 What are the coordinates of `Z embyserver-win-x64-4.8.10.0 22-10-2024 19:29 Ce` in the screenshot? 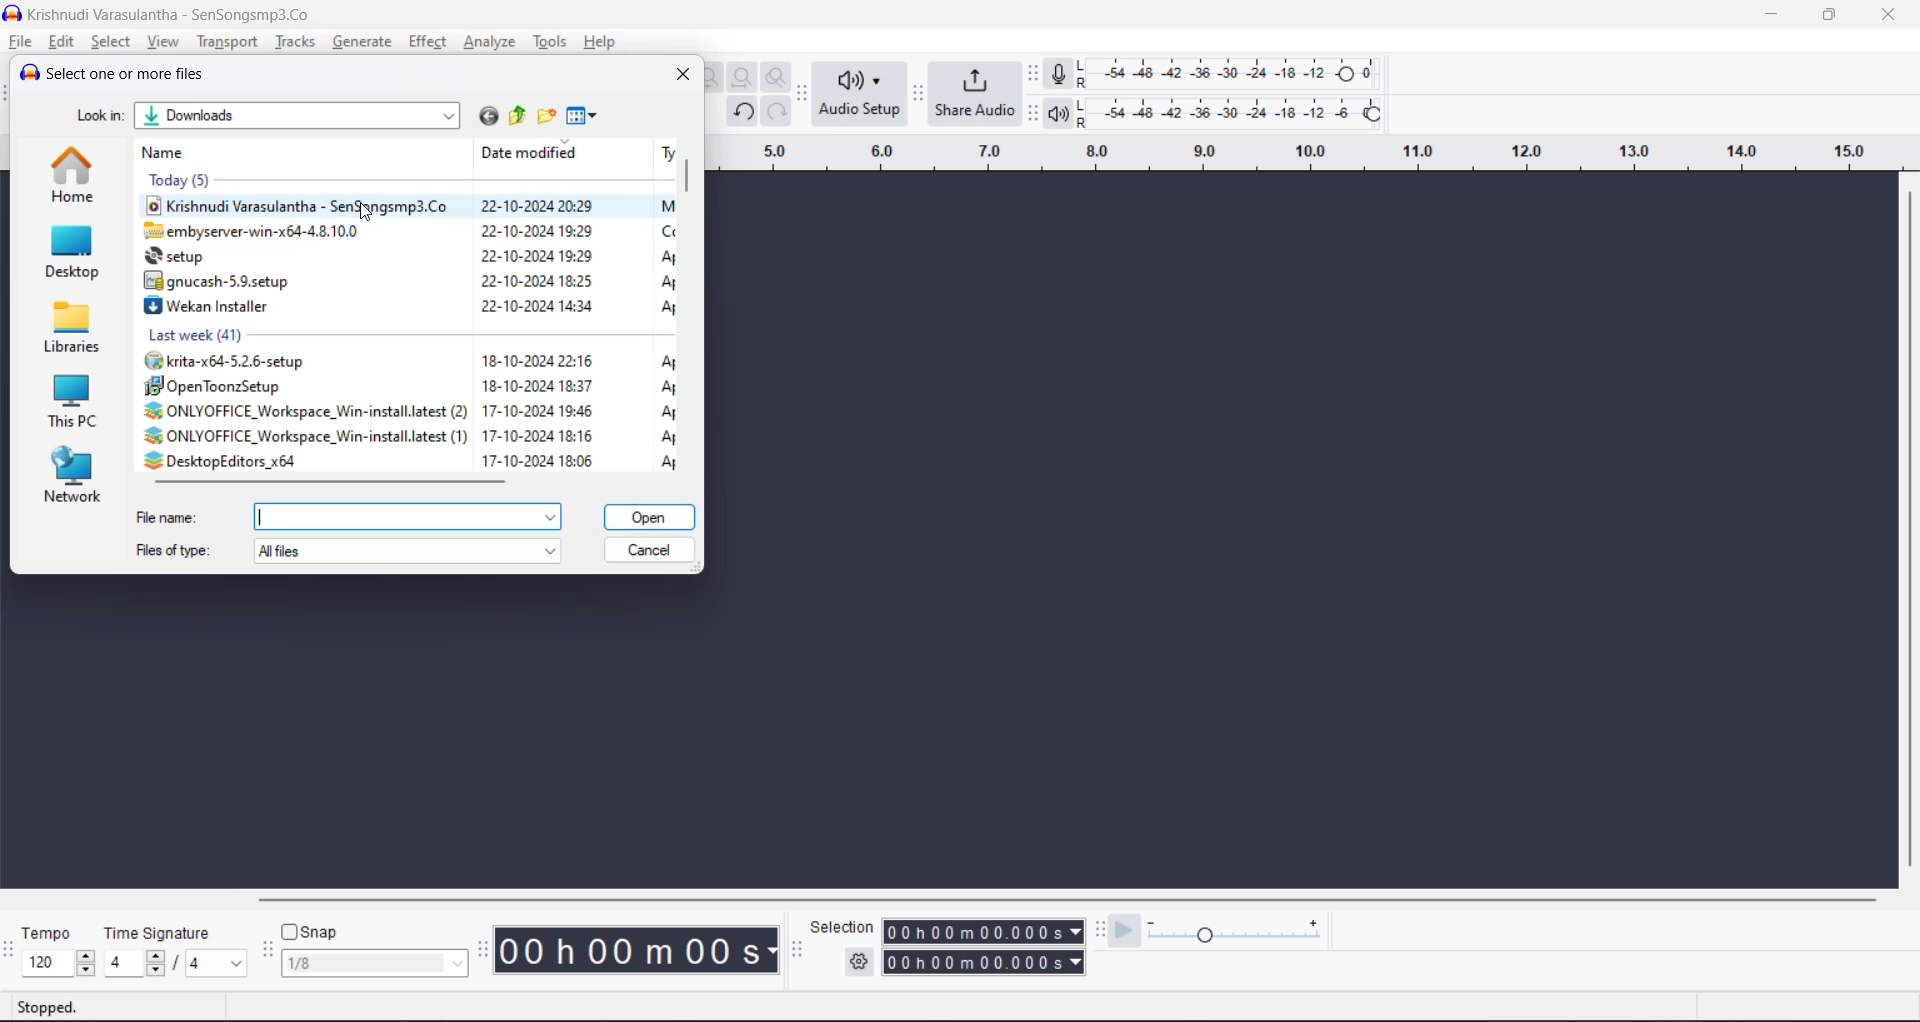 It's located at (407, 230).